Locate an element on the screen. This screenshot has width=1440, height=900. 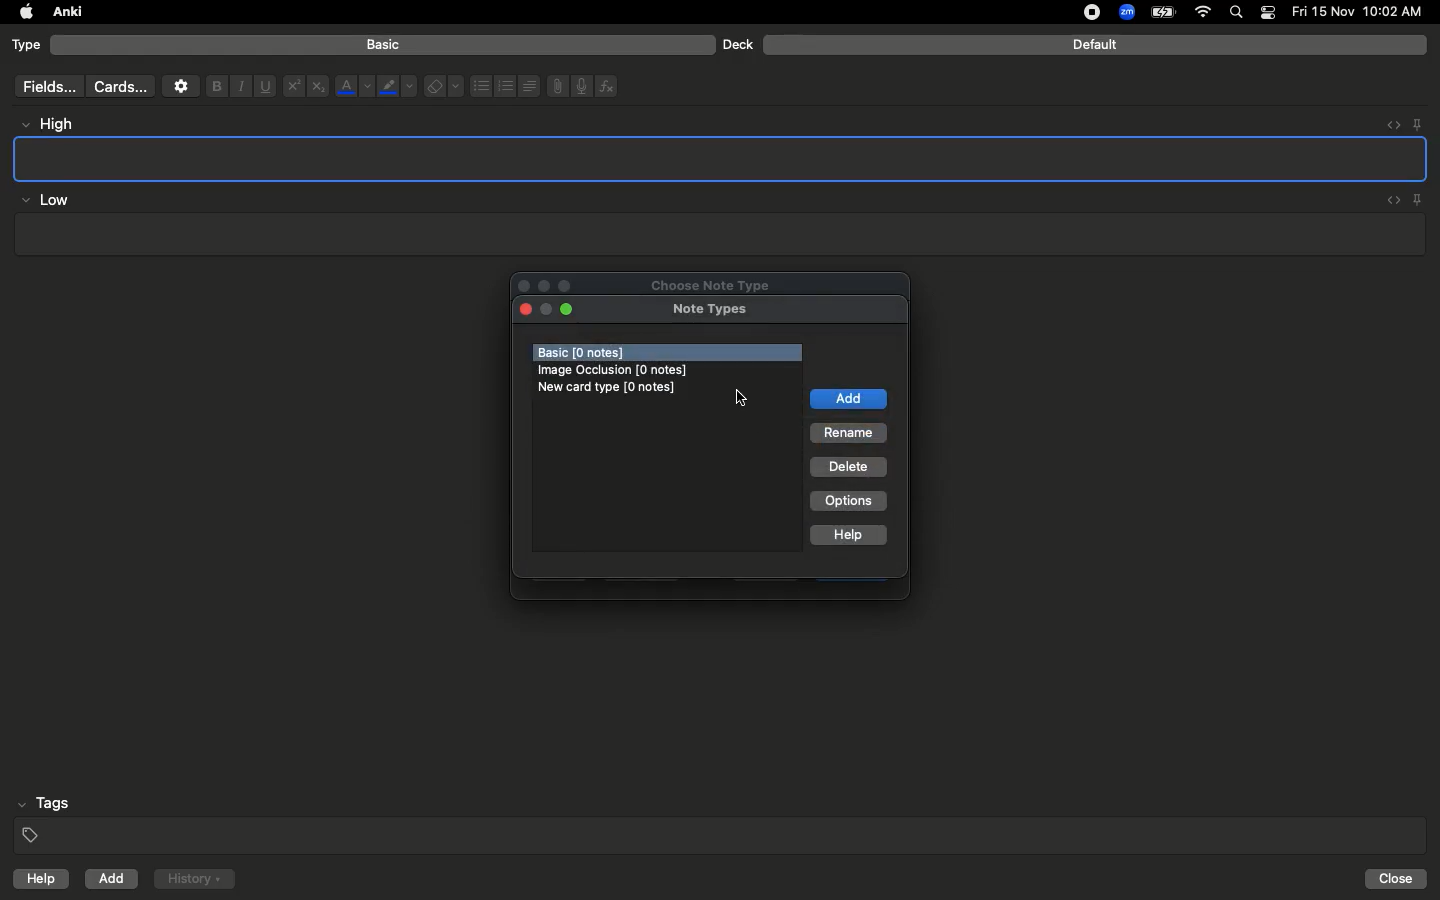
Pin is located at coordinates (1417, 123).